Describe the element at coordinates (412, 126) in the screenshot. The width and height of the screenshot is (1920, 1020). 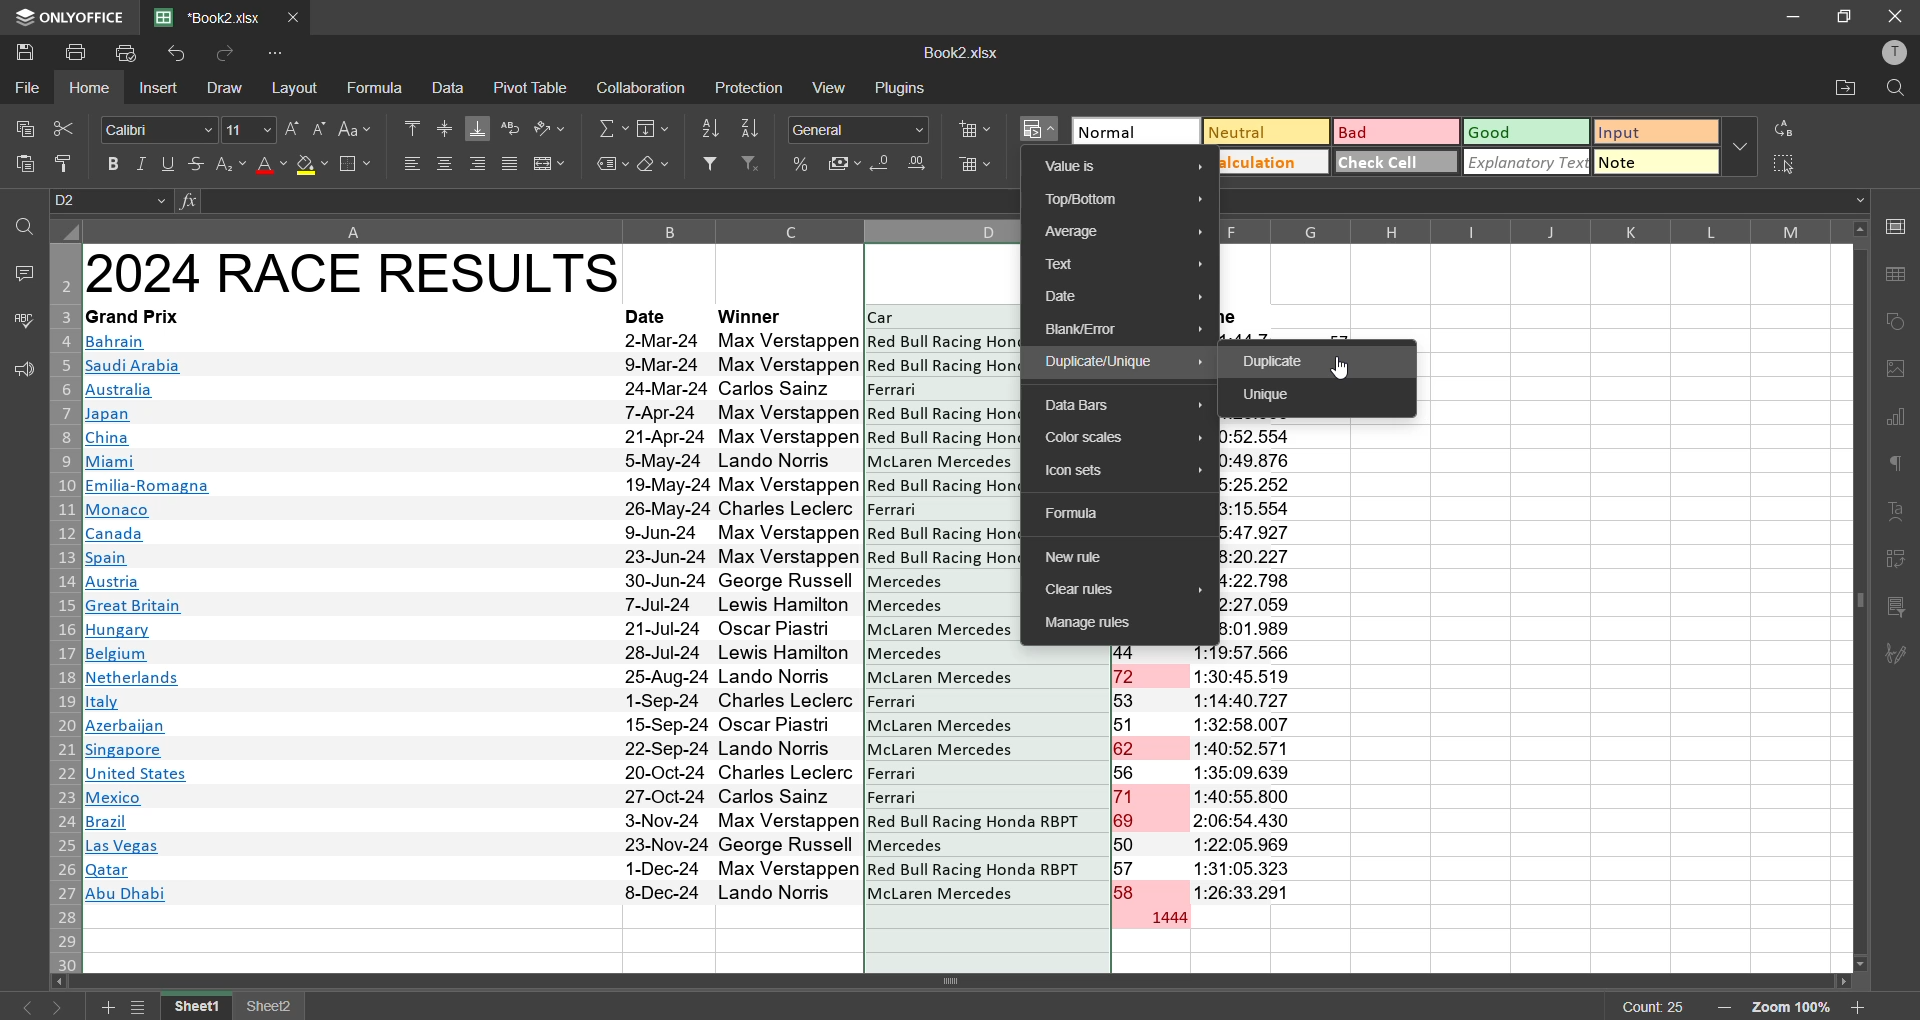
I see `align top` at that location.